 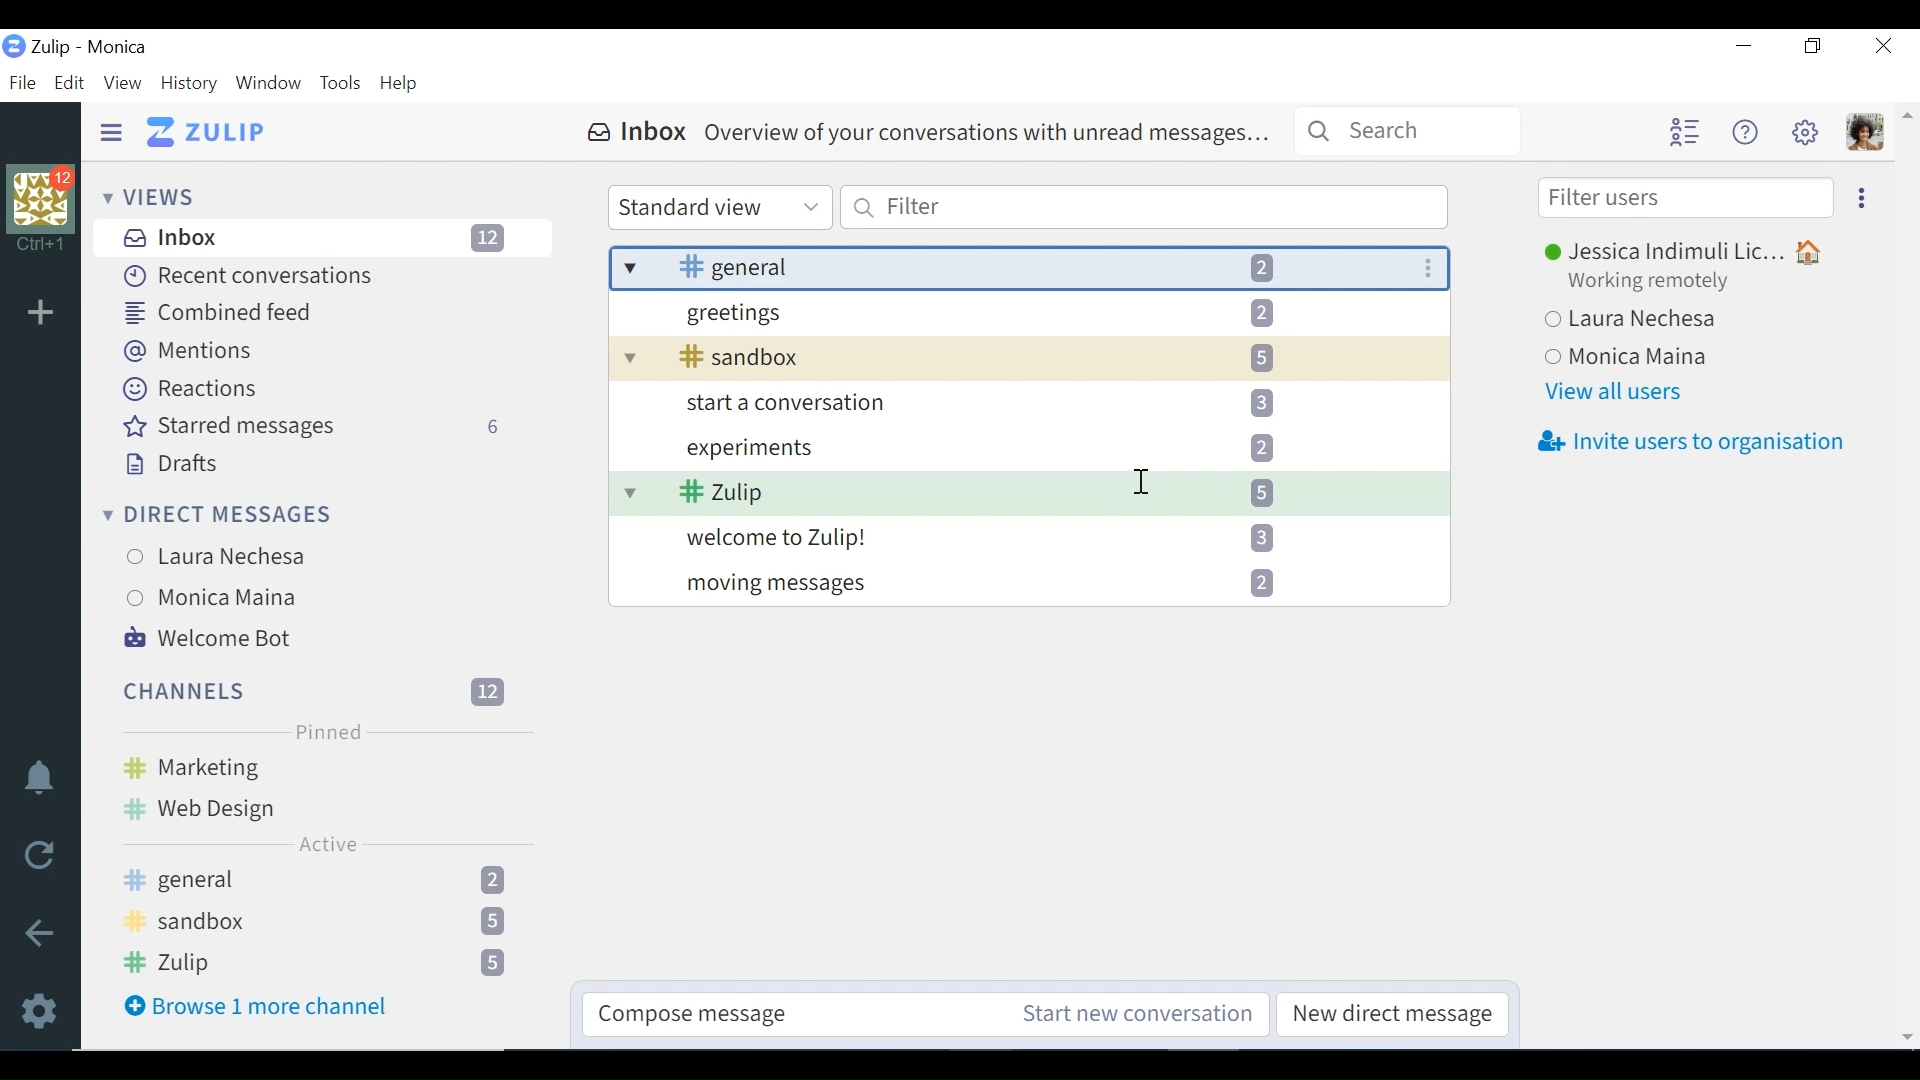 What do you see at coordinates (1864, 132) in the screenshot?
I see `Personal menu` at bounding box center [1864, 132].